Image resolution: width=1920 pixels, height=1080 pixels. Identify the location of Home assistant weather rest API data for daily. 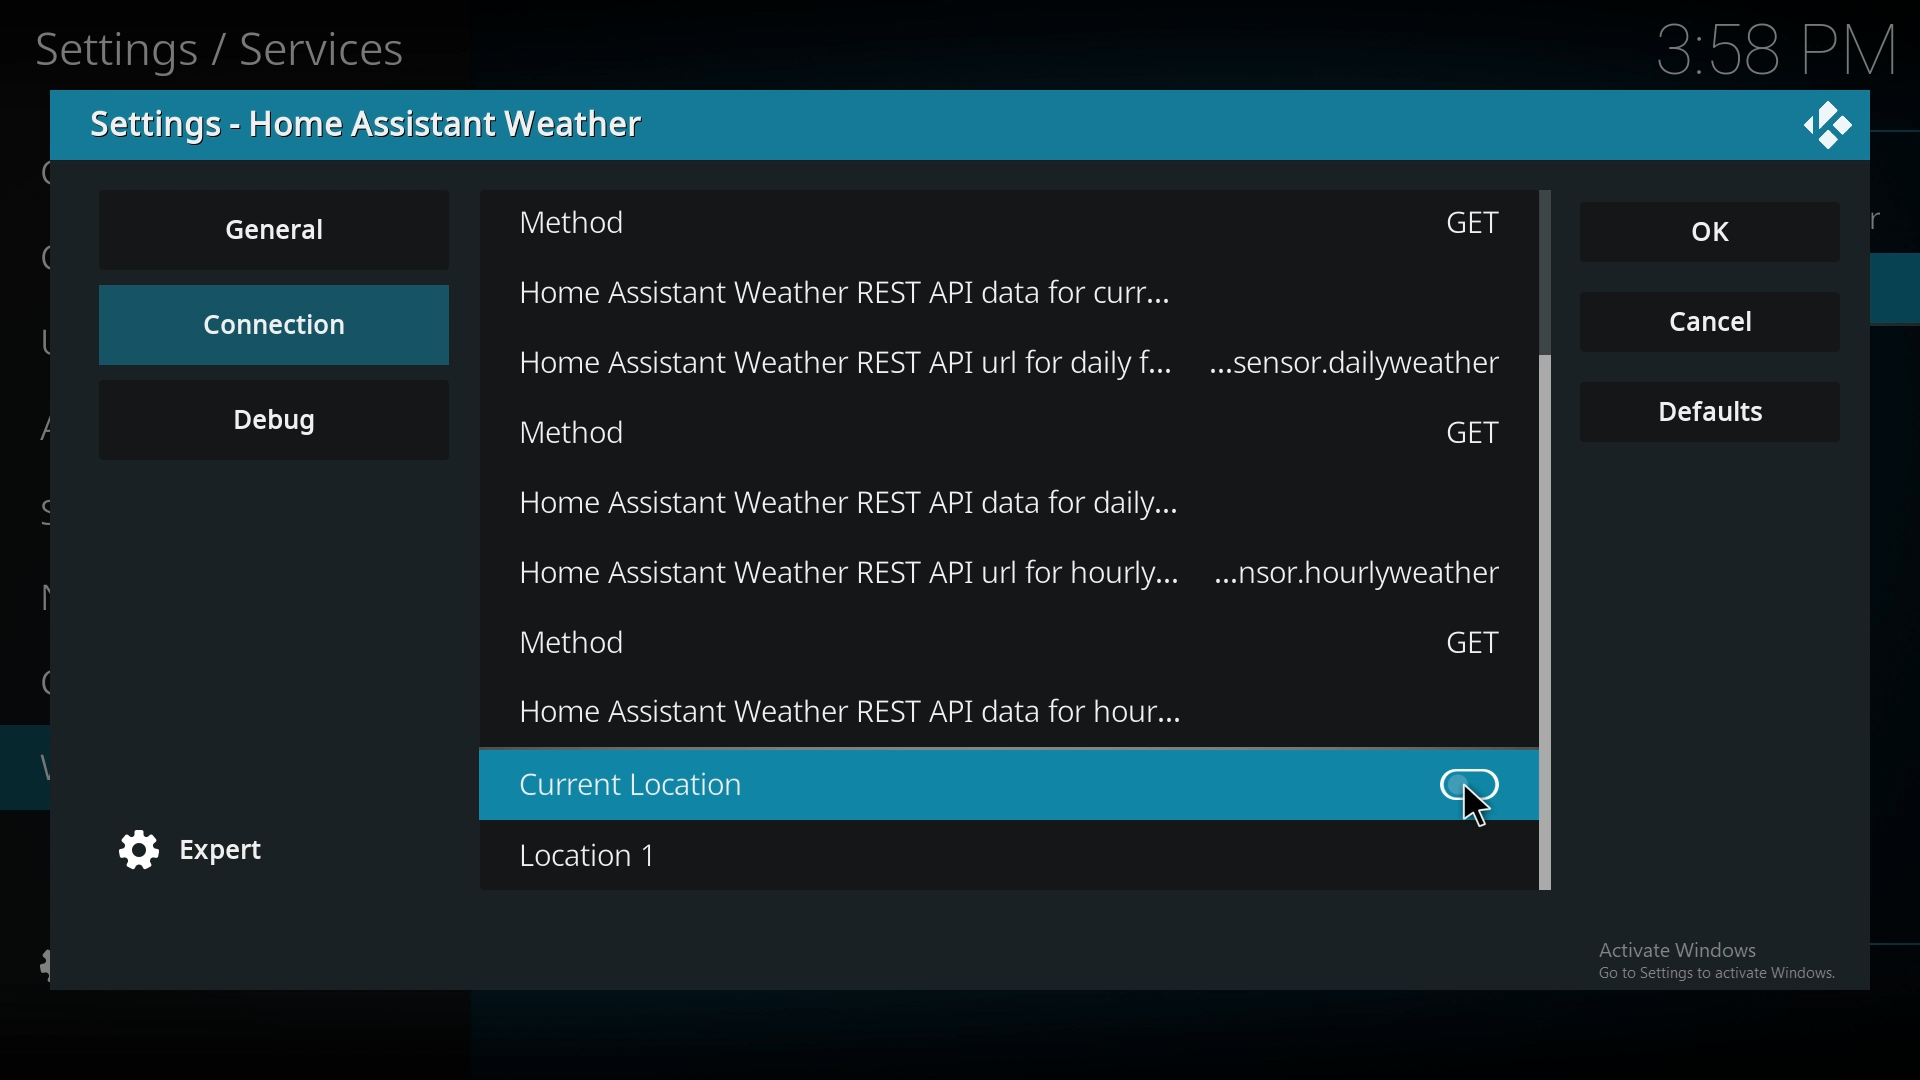
(1041, 509).